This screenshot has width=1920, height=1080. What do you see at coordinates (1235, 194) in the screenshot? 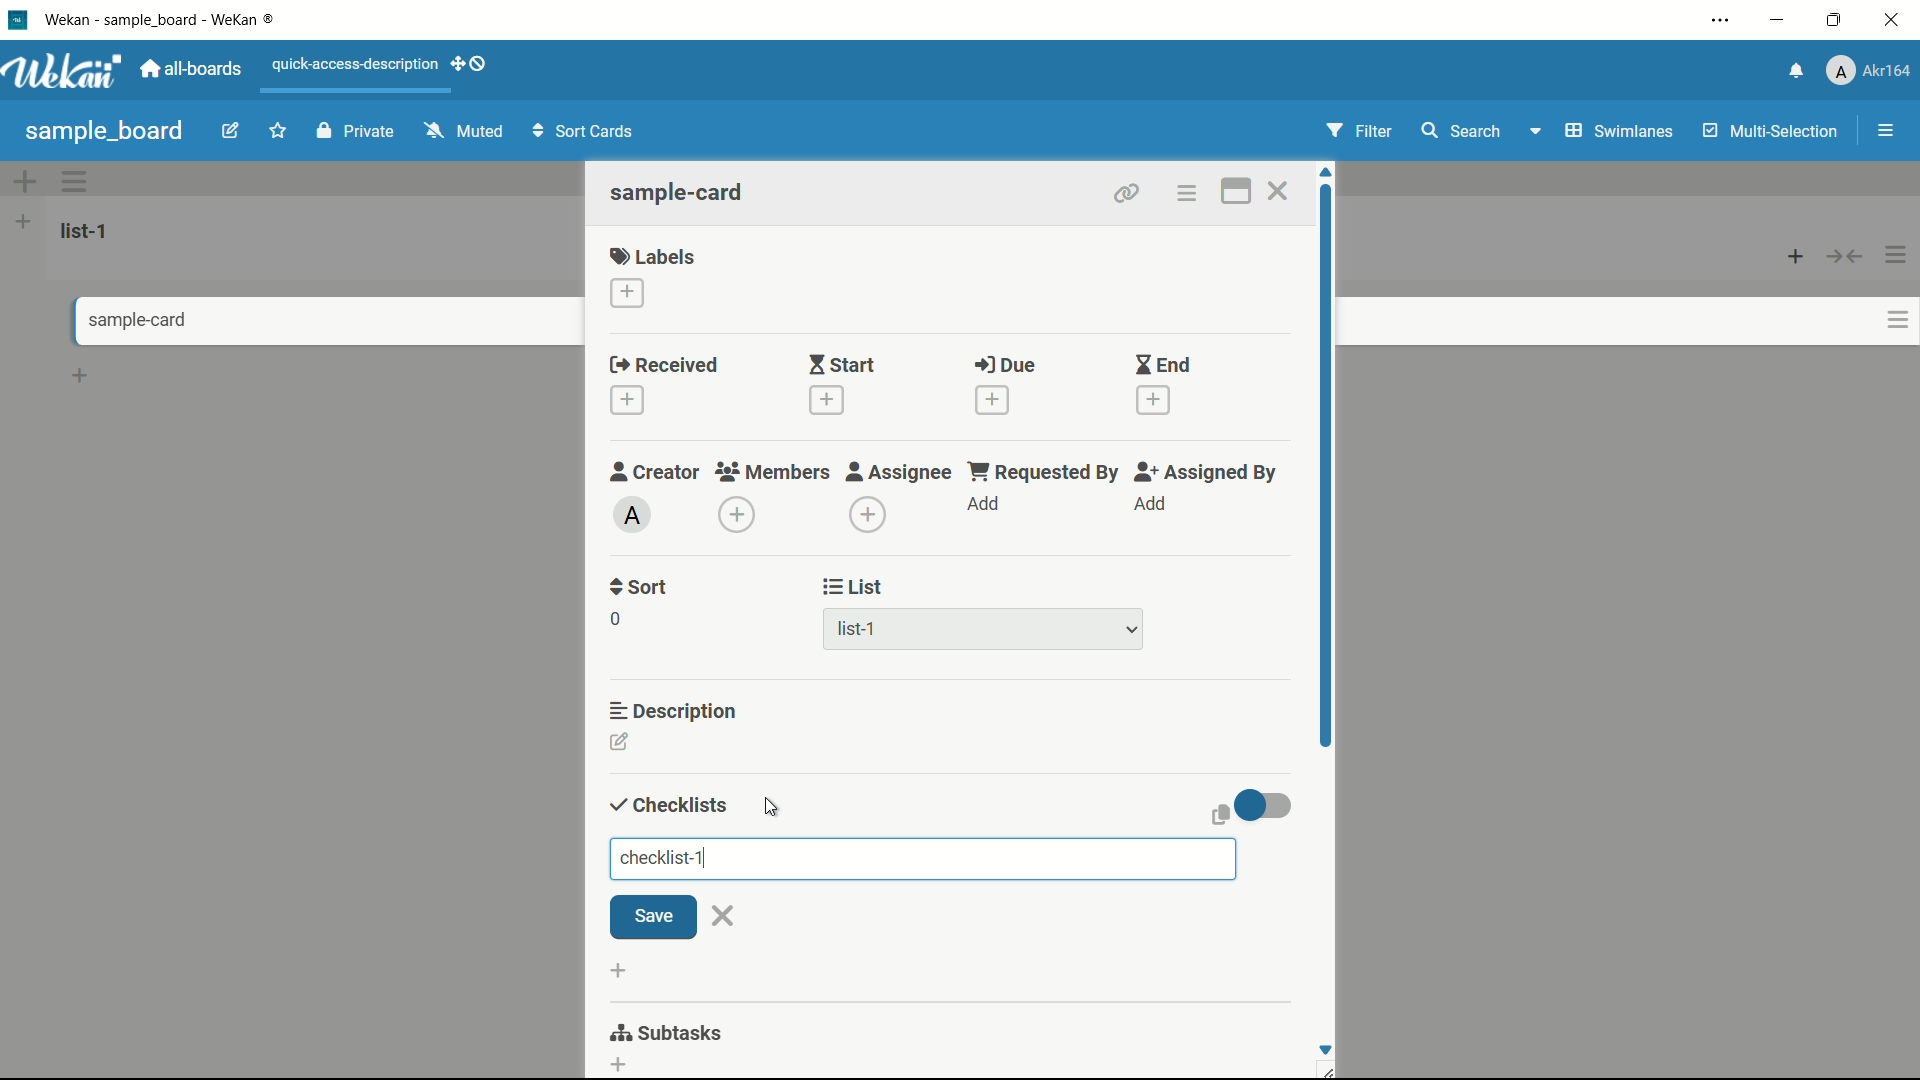
I see `maximize card` at bounding box center [1235, 194].